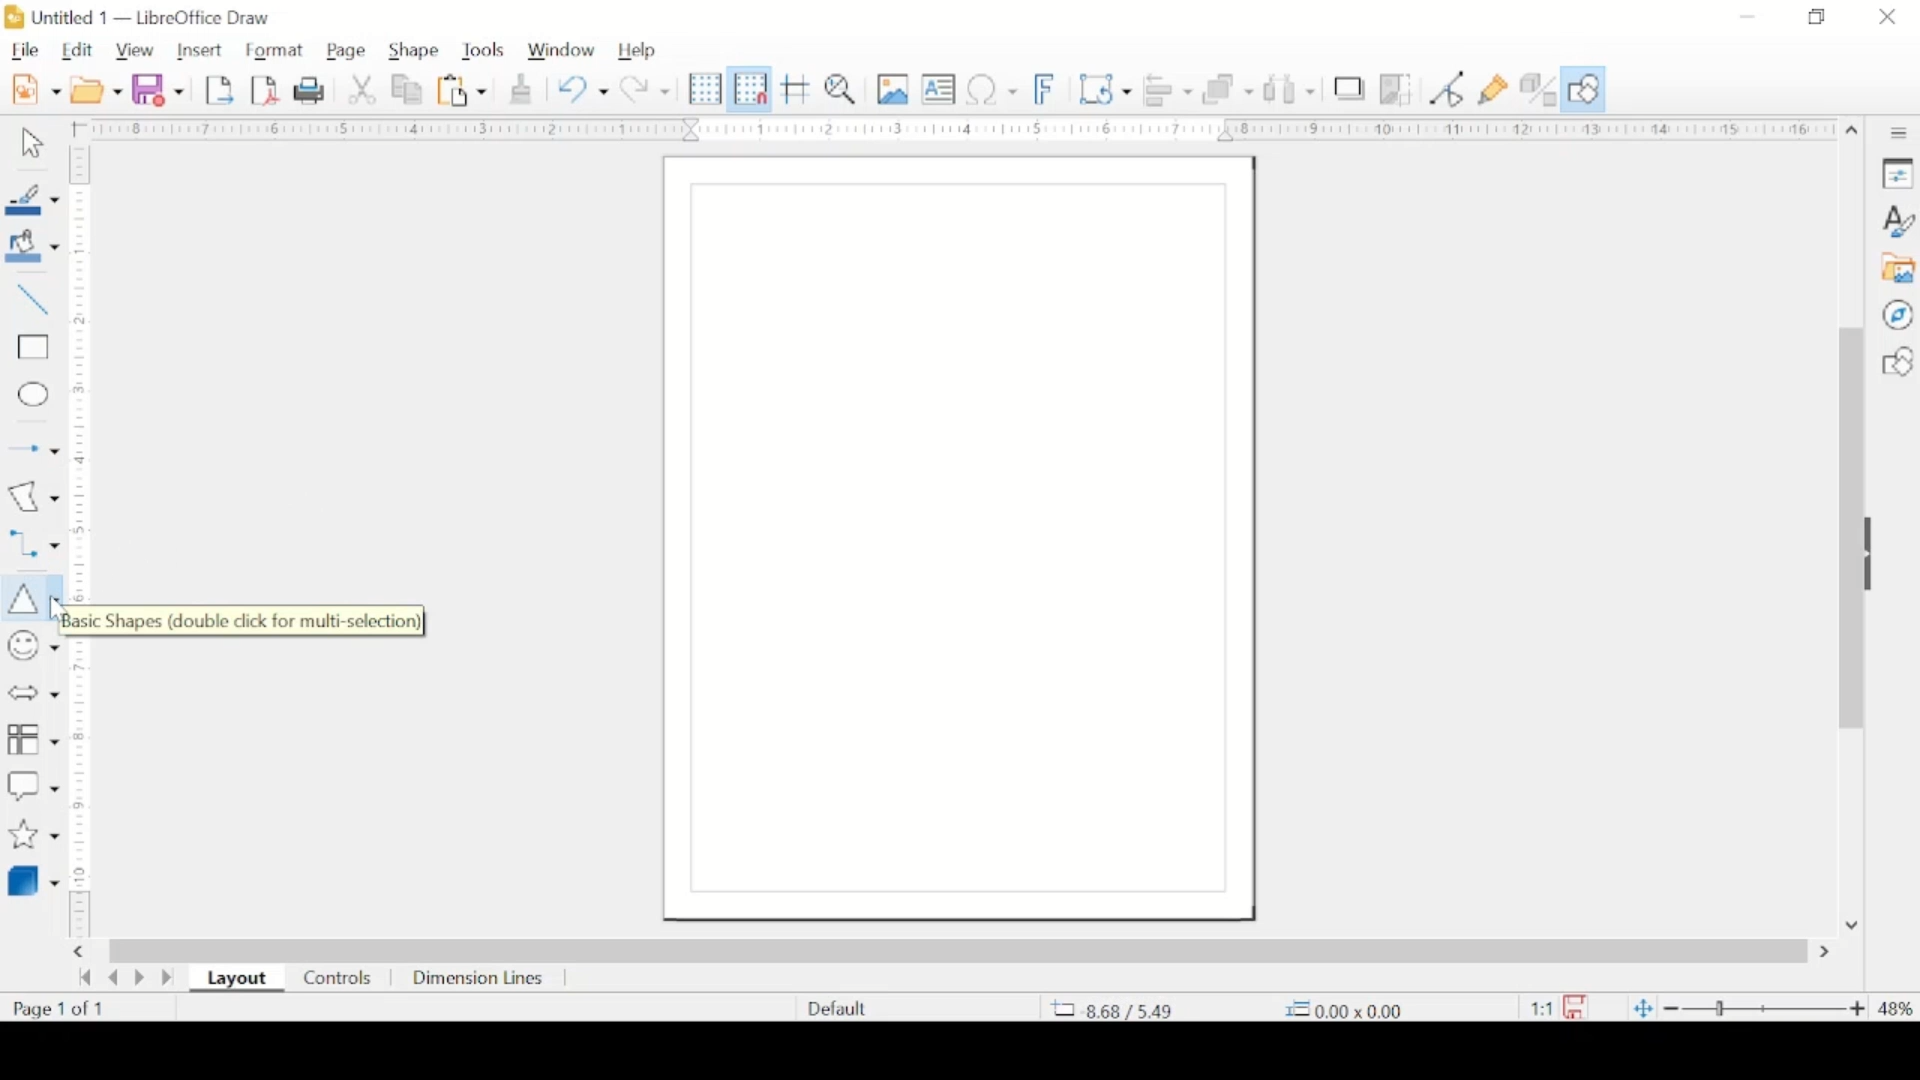 The image size is (1920, 1080). Describe the element at coordinates (1745, 17) in the screenshot. I see `minimize` at that location.